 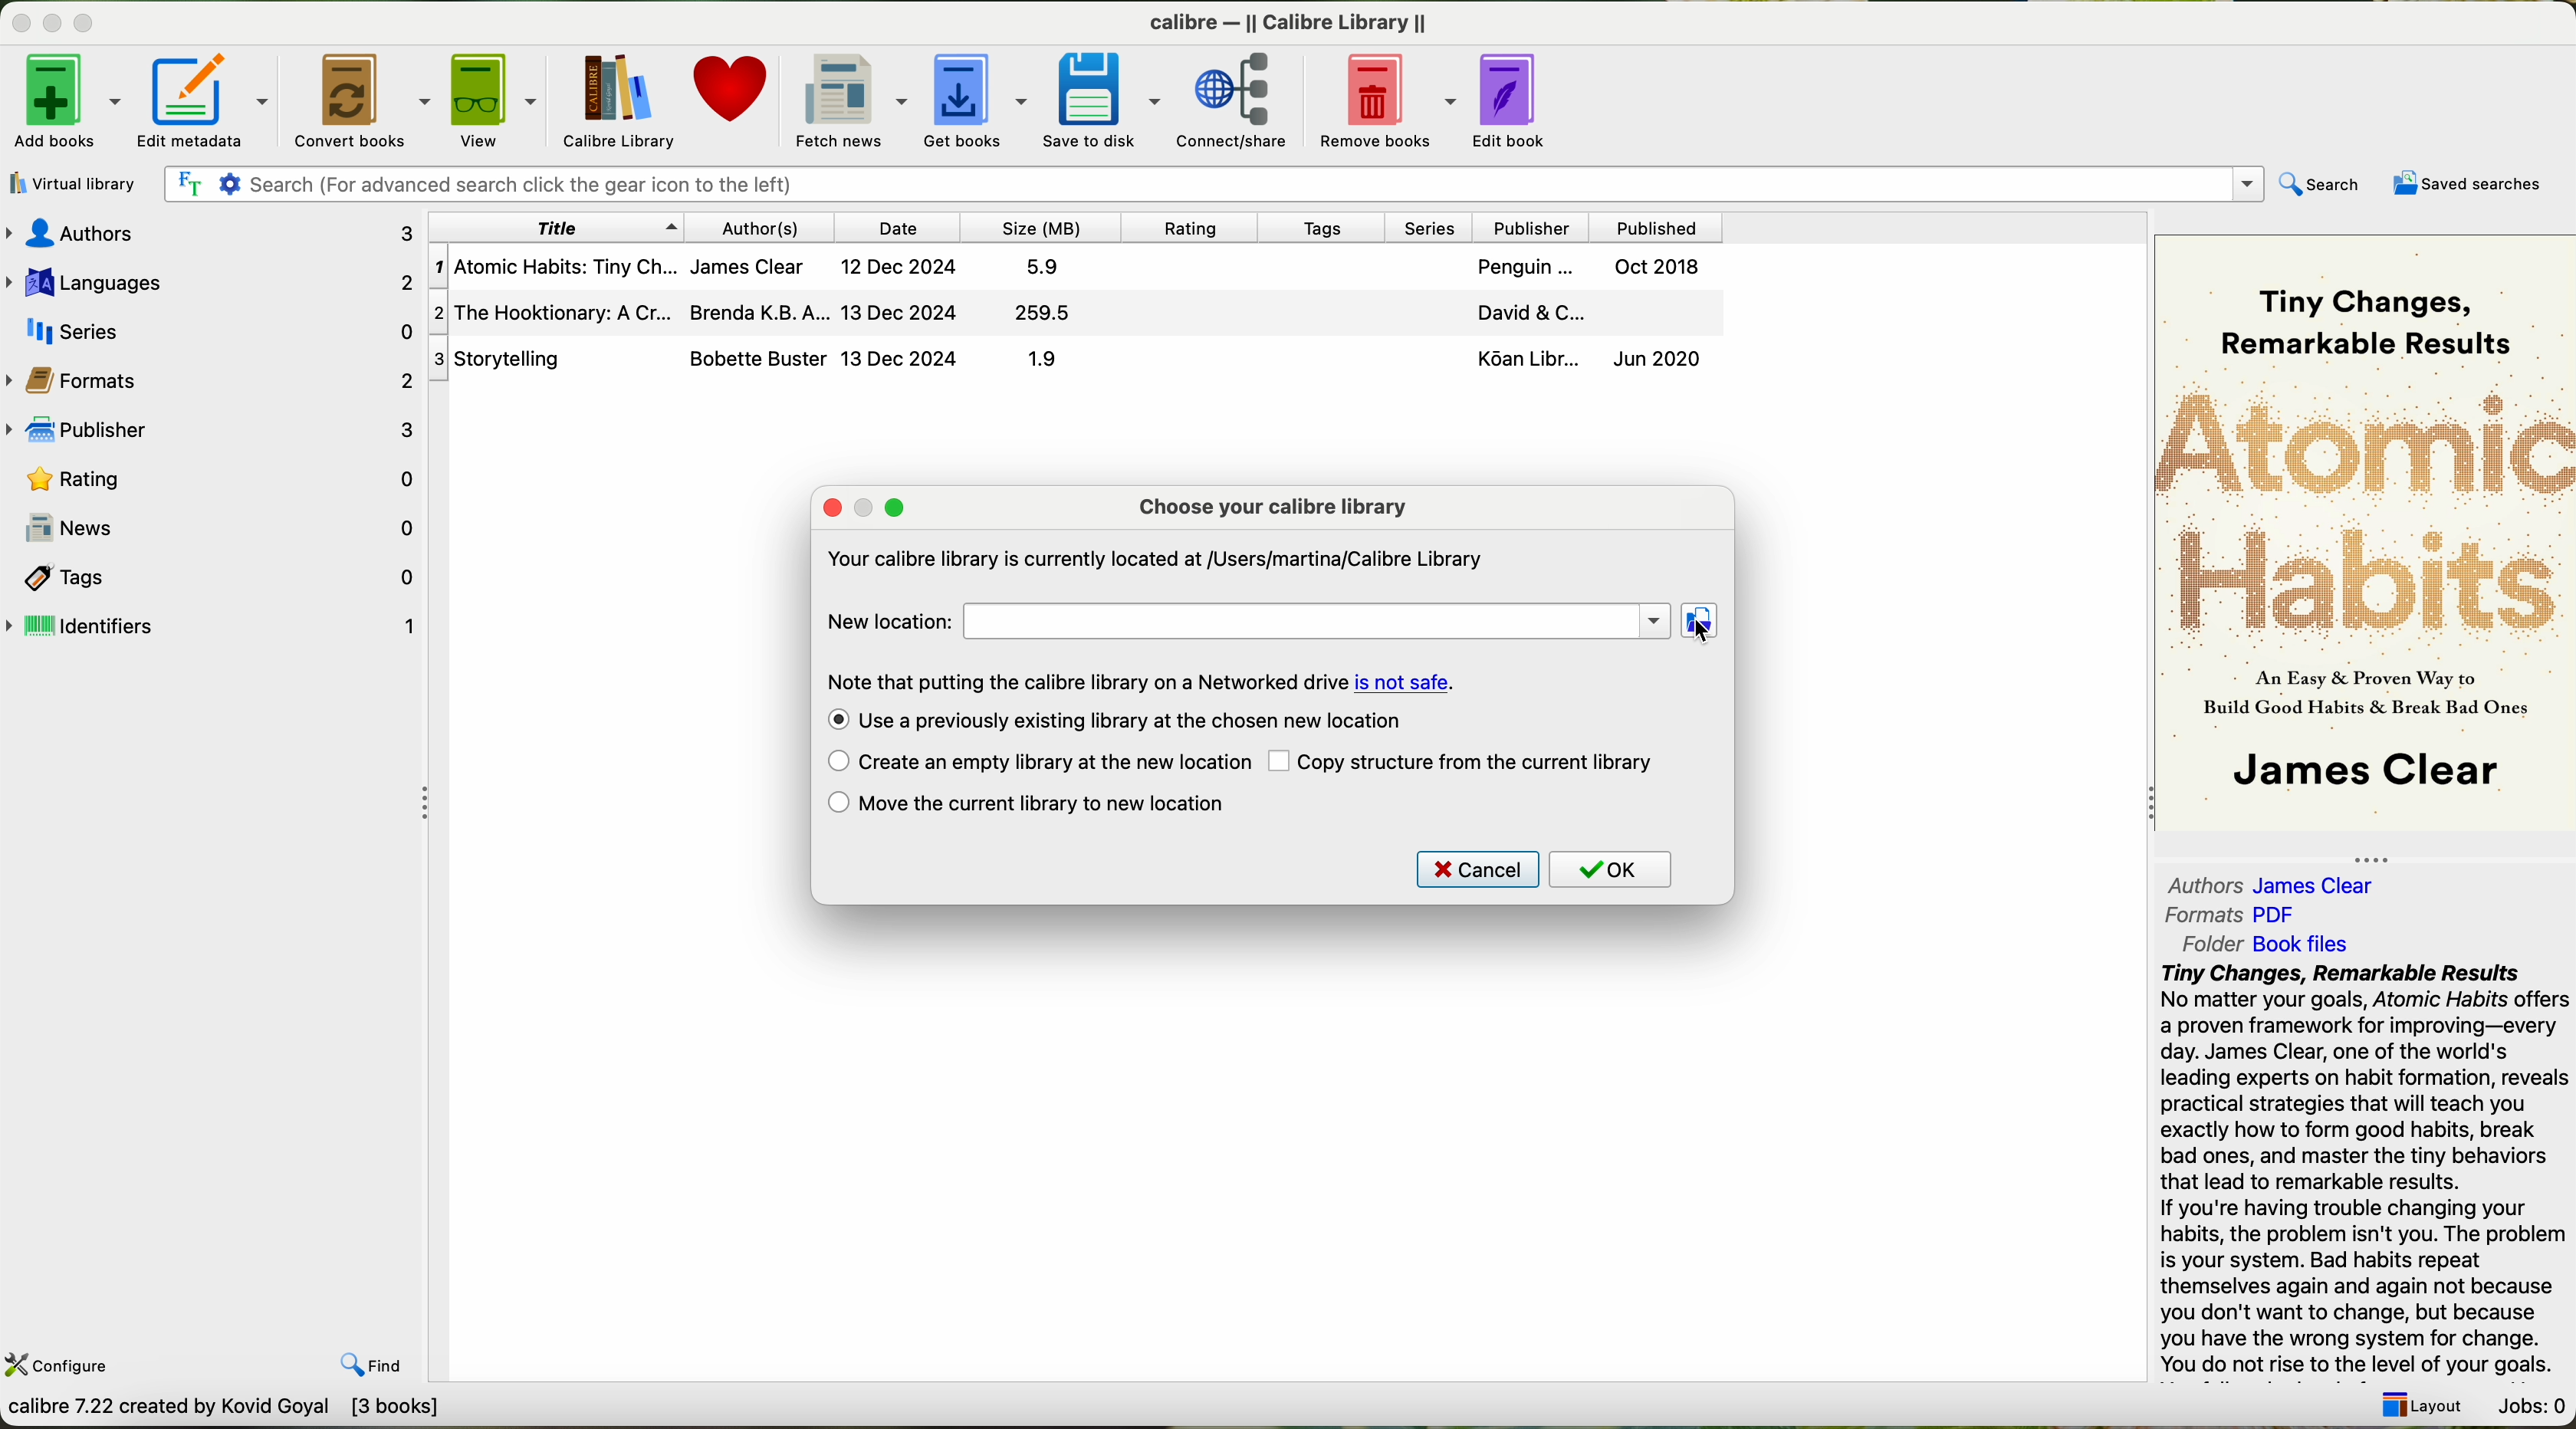 I want to click on formats, so click(x=214, y=380).